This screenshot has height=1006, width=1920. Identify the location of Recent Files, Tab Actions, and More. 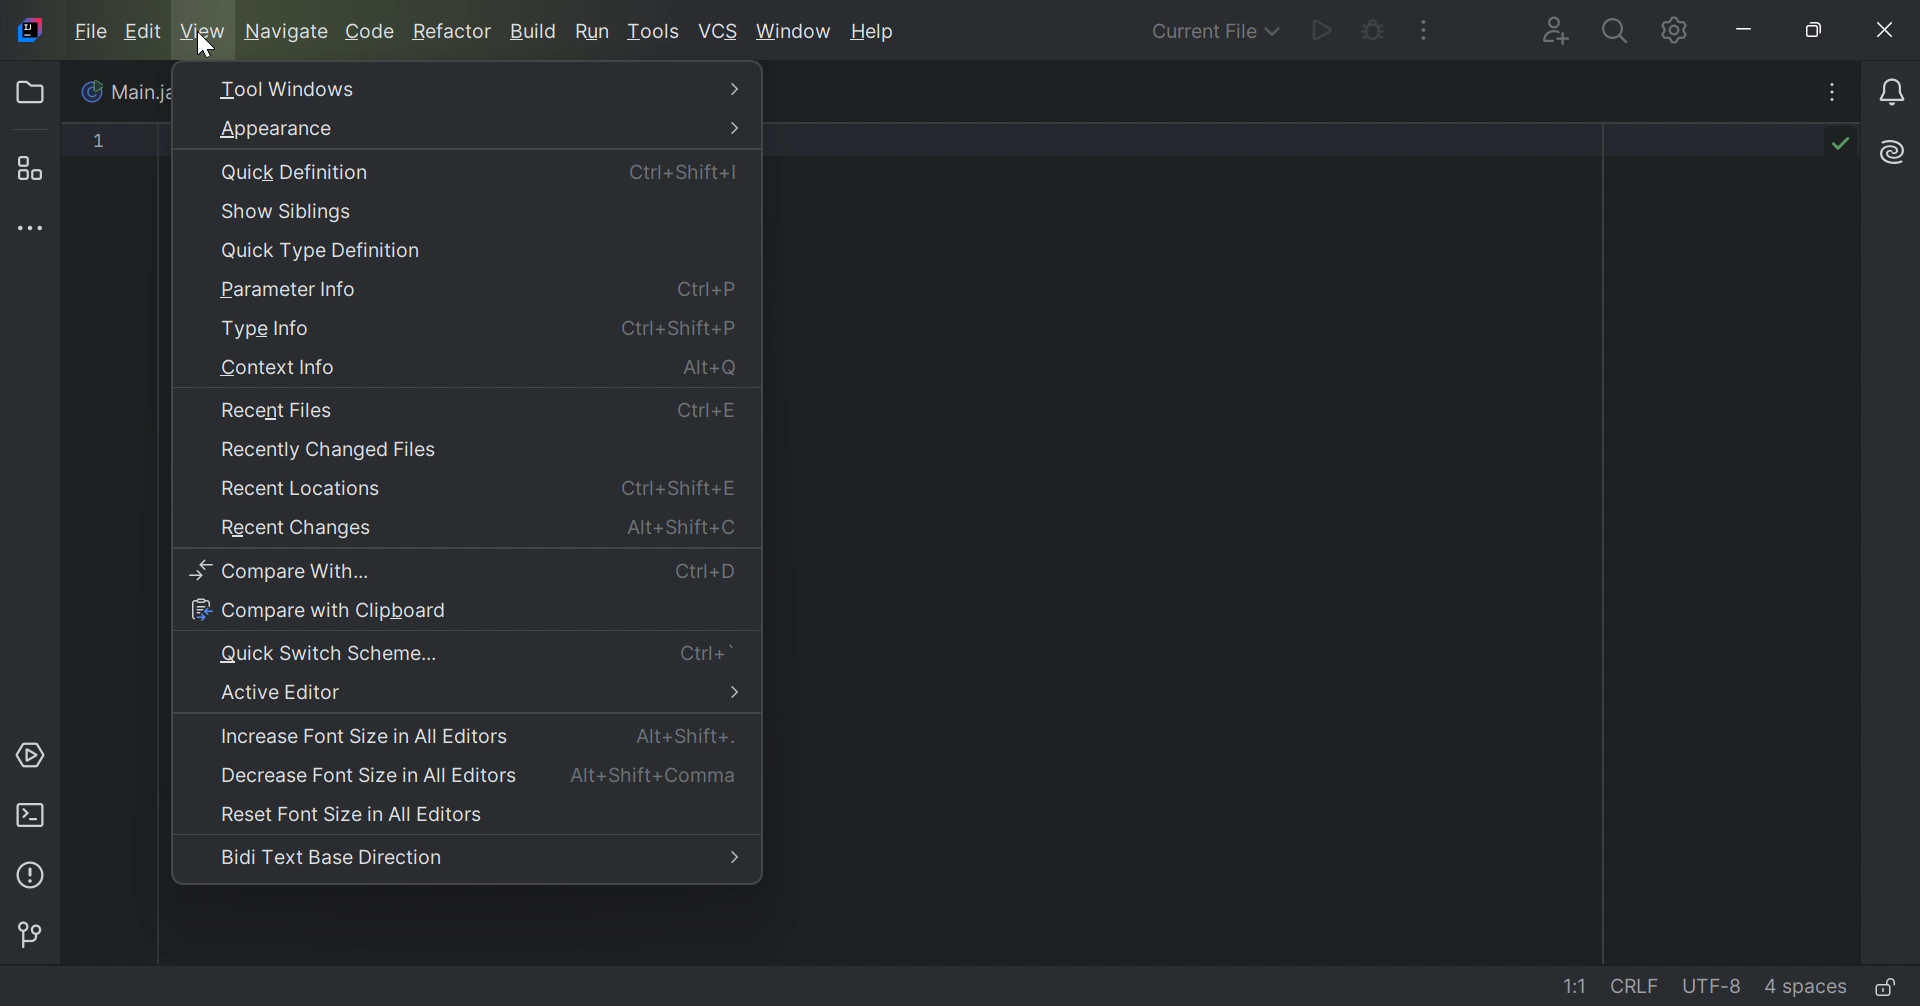
(1831, 96).